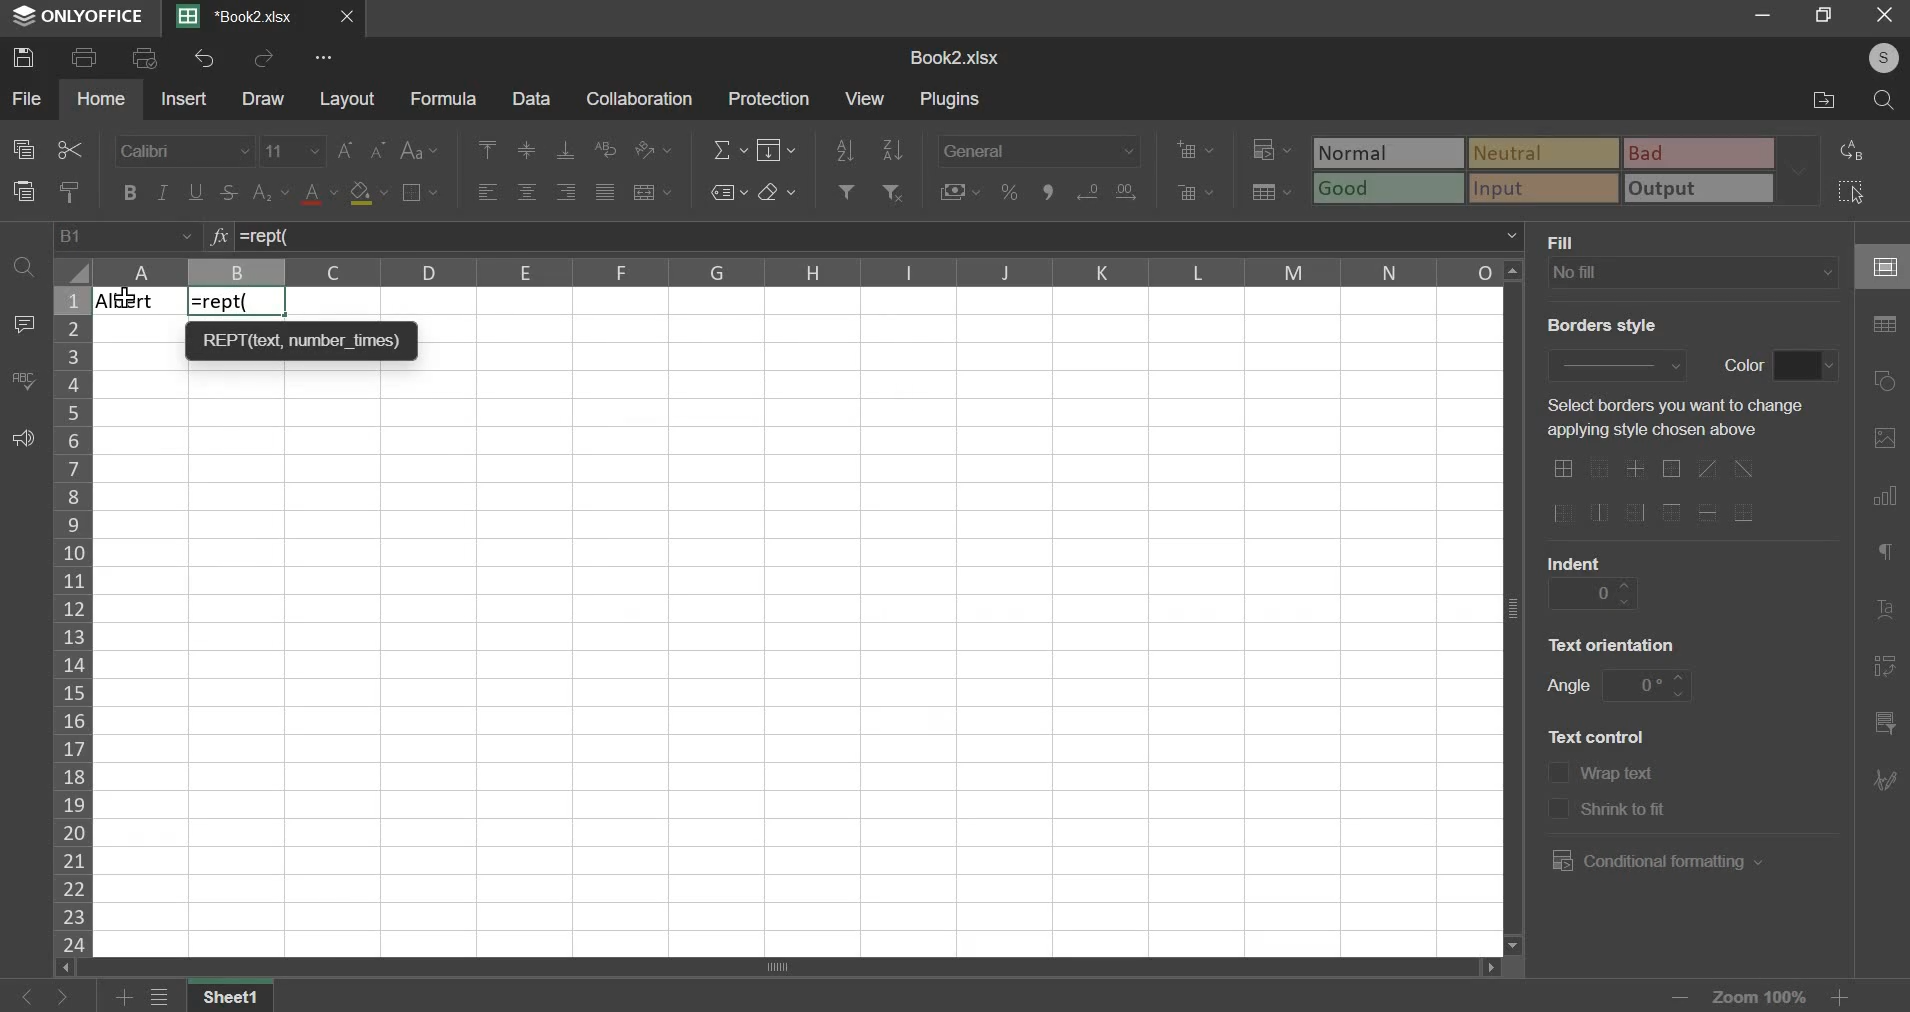 The width and height of the screenshot is (1910, 1012). What do you see at coordinates (1605, 740) in the screenshot?
I see `text control` at bounding box center [1605, 740].